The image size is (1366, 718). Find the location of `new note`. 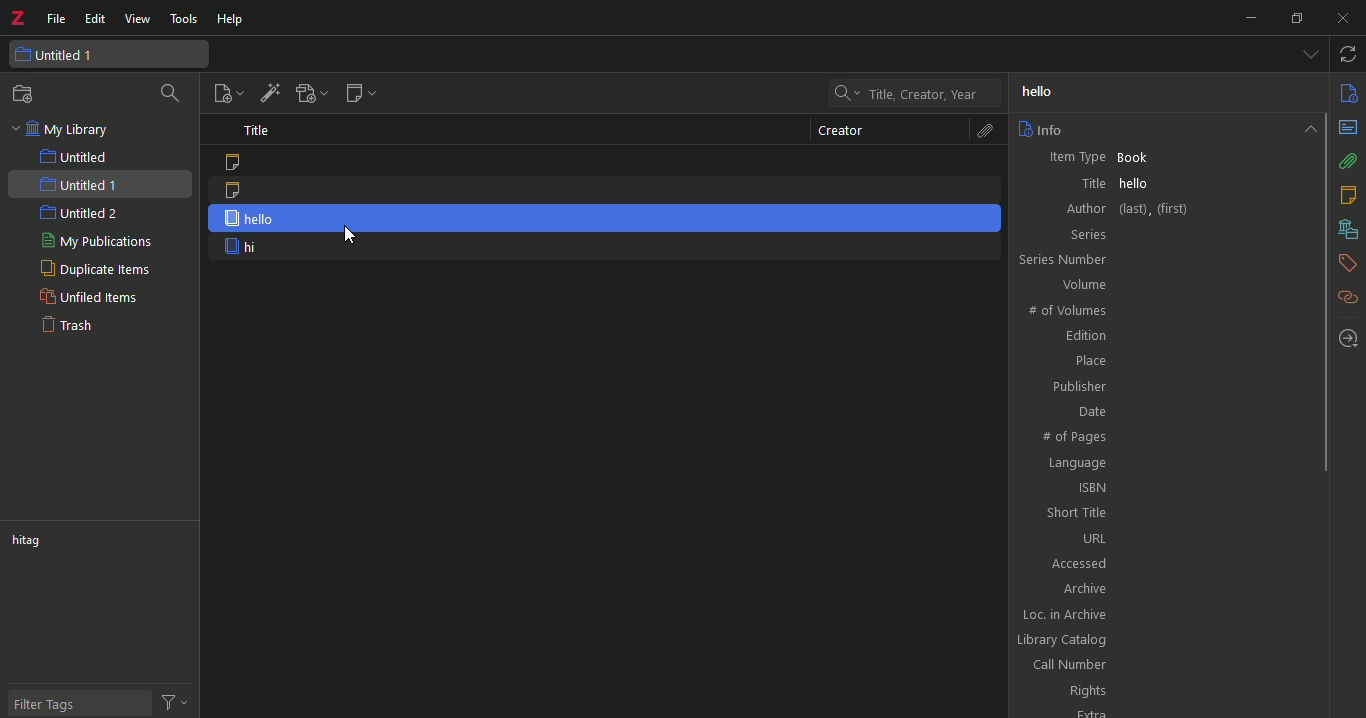

new note is located at coordinates (360, 93).